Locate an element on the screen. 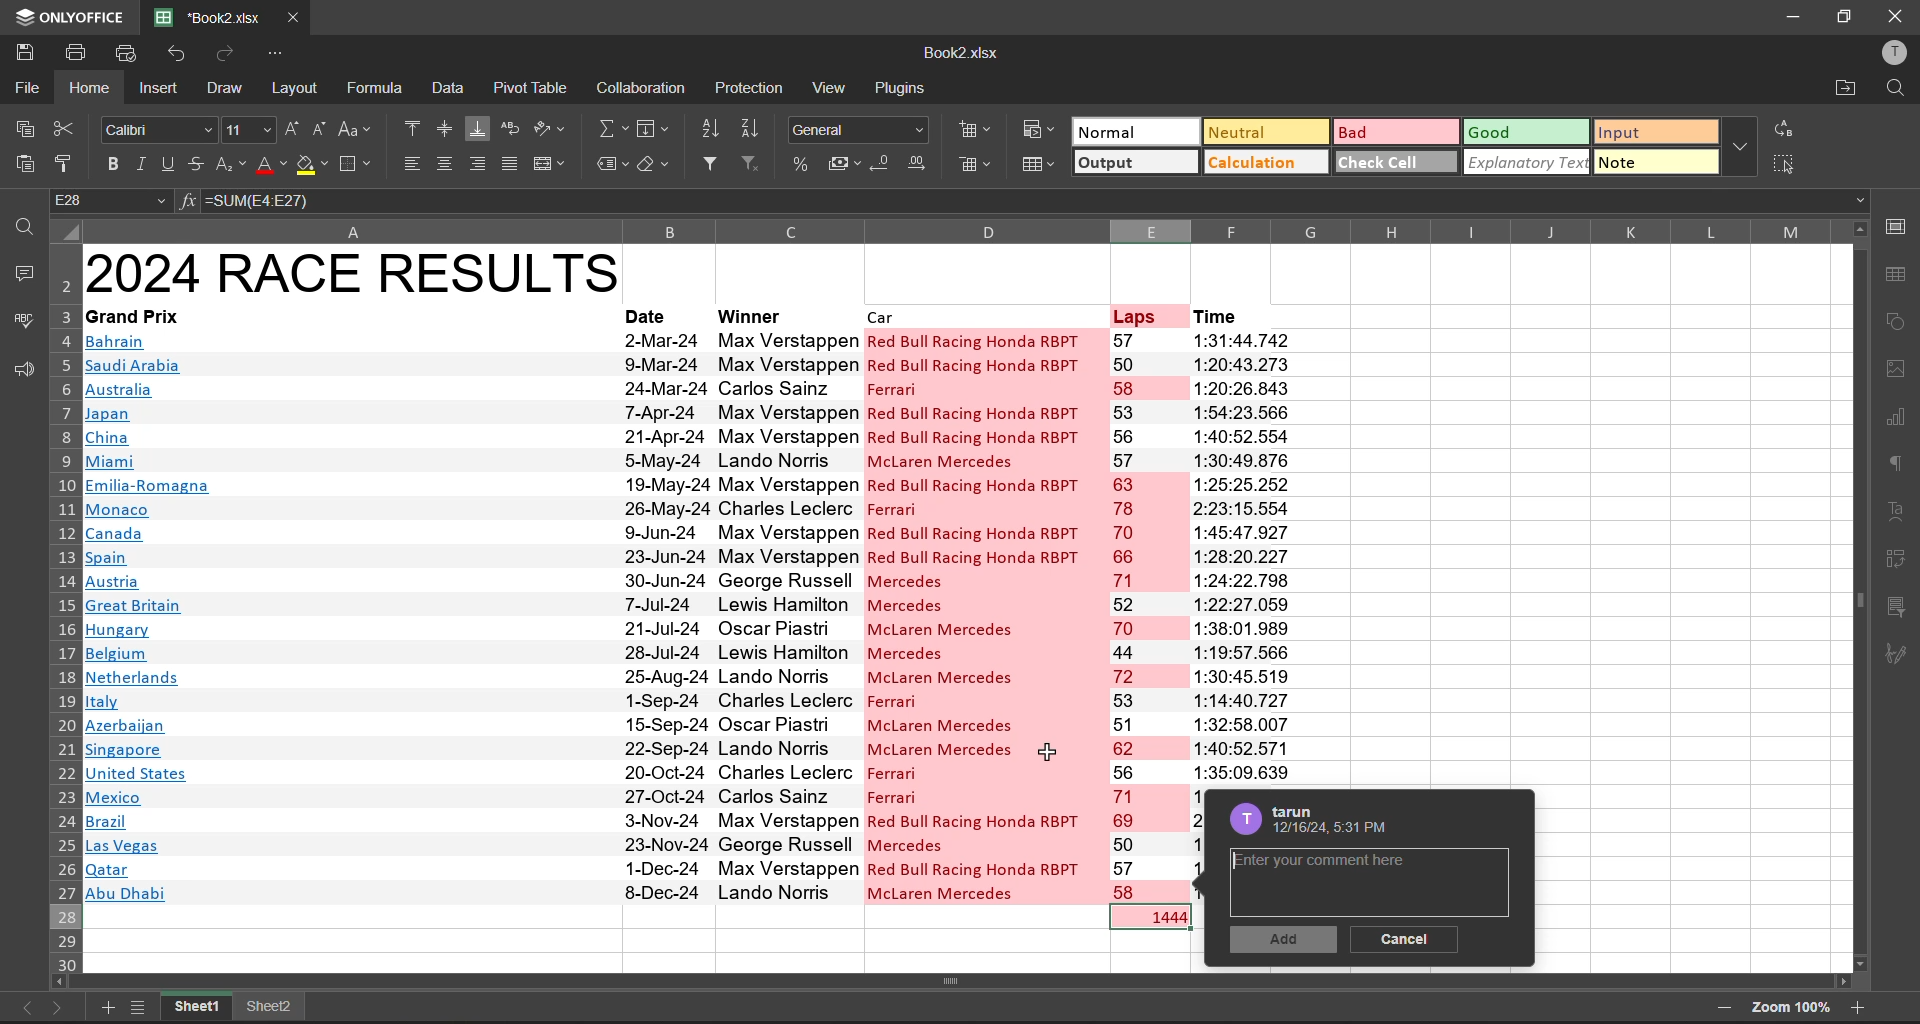 The width and height of the screenshot is (1920, 1024). time is located at coordinates (1220, 315).